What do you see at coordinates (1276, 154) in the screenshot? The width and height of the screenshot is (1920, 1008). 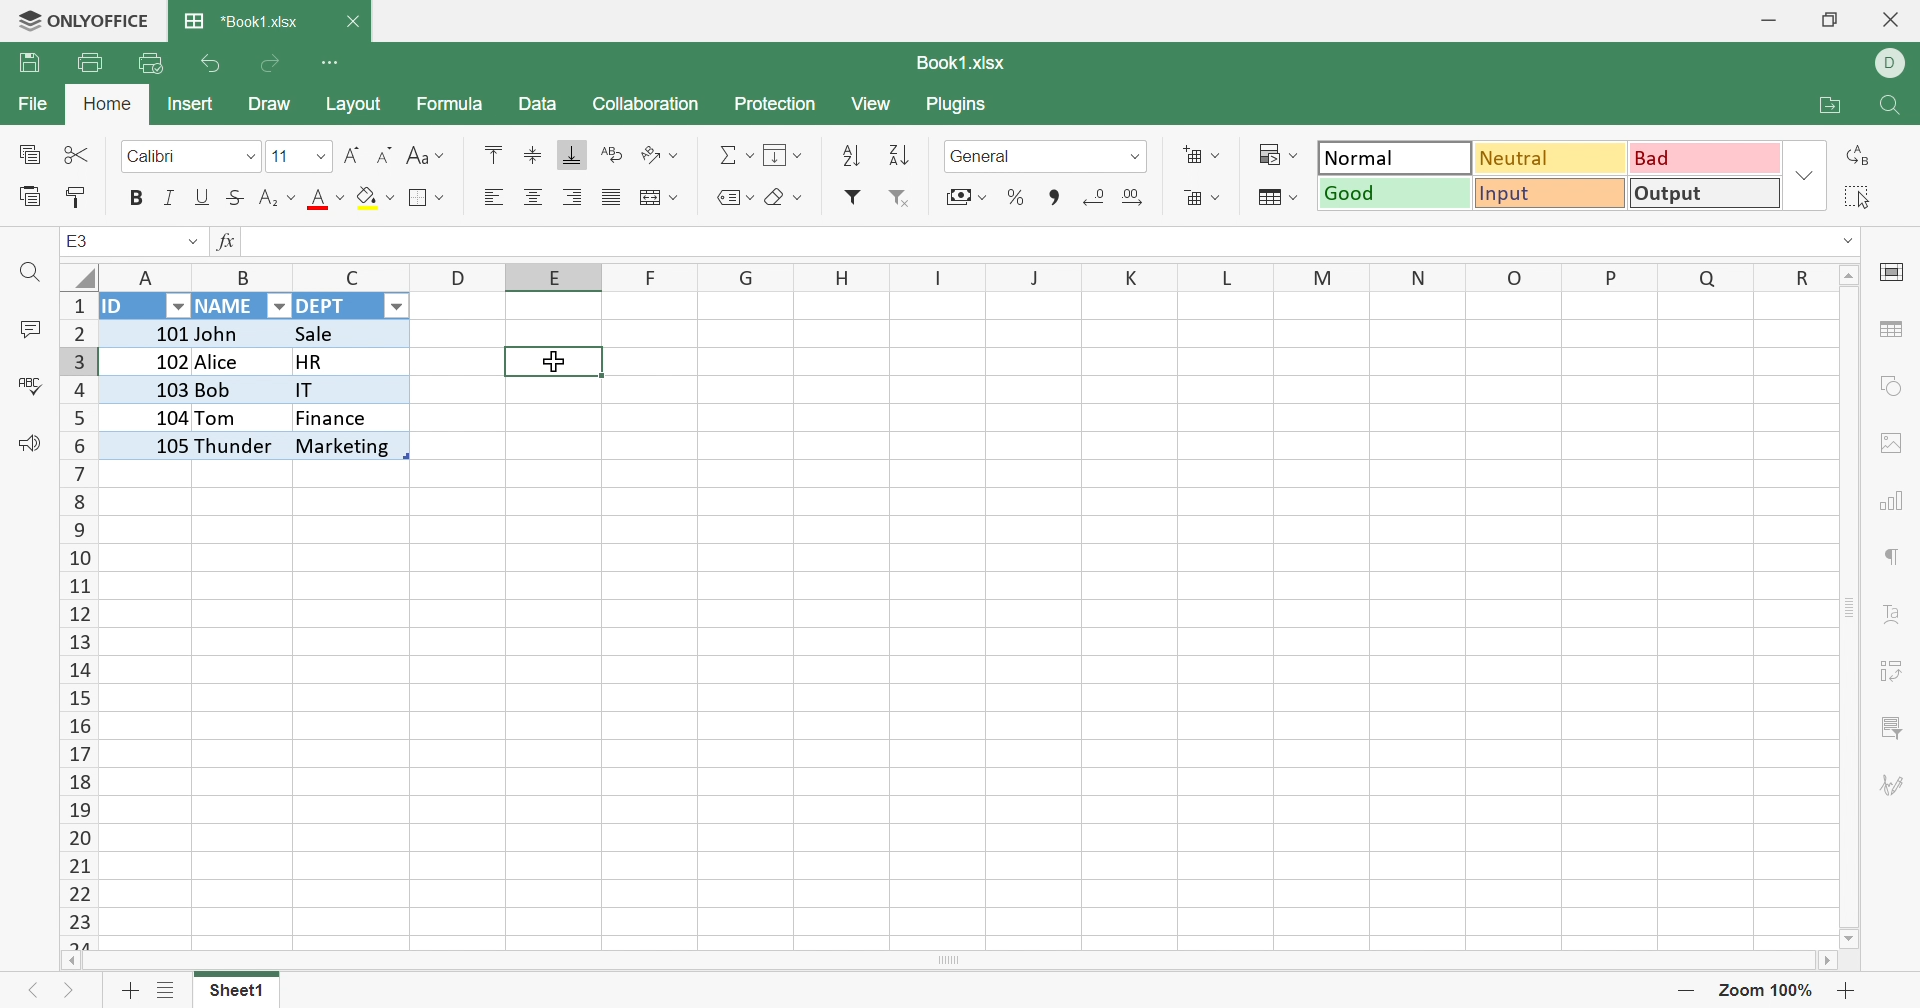 I see `Conditional formatting` at bounding box center [1276, 154].